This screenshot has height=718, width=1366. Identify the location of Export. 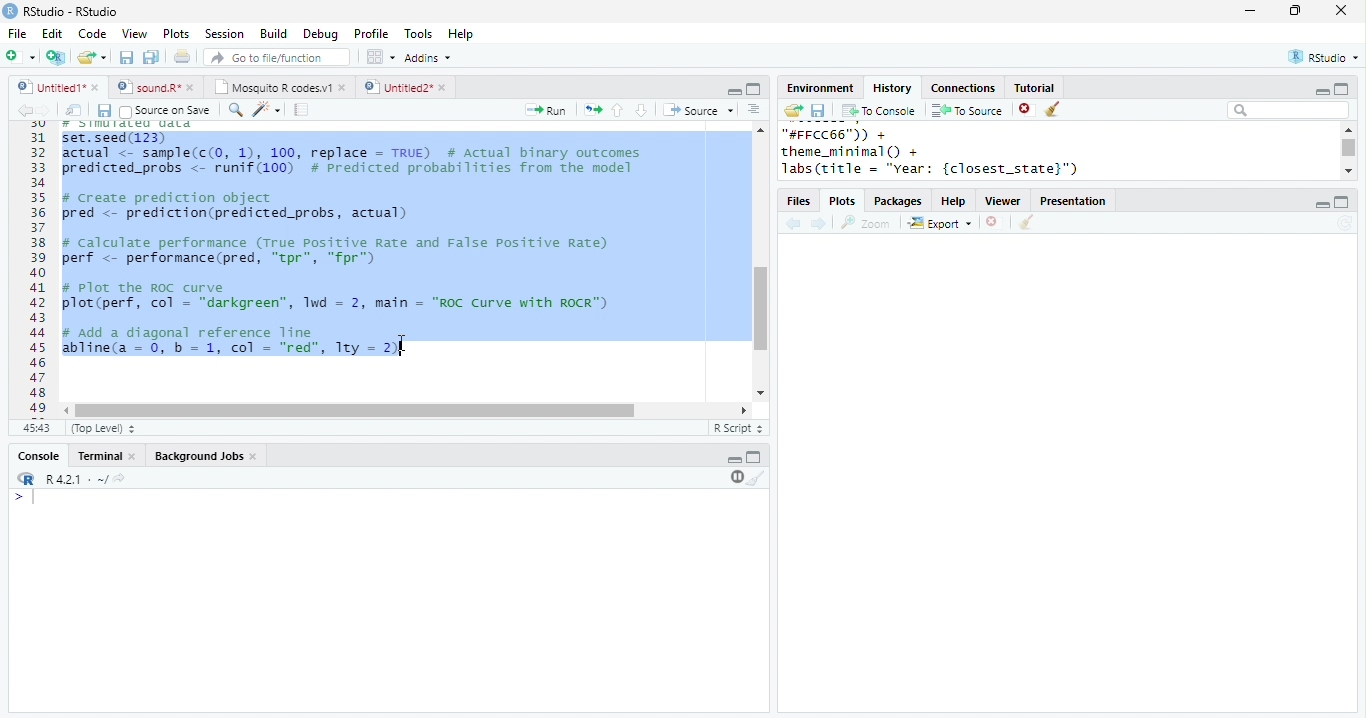
(941, 224).